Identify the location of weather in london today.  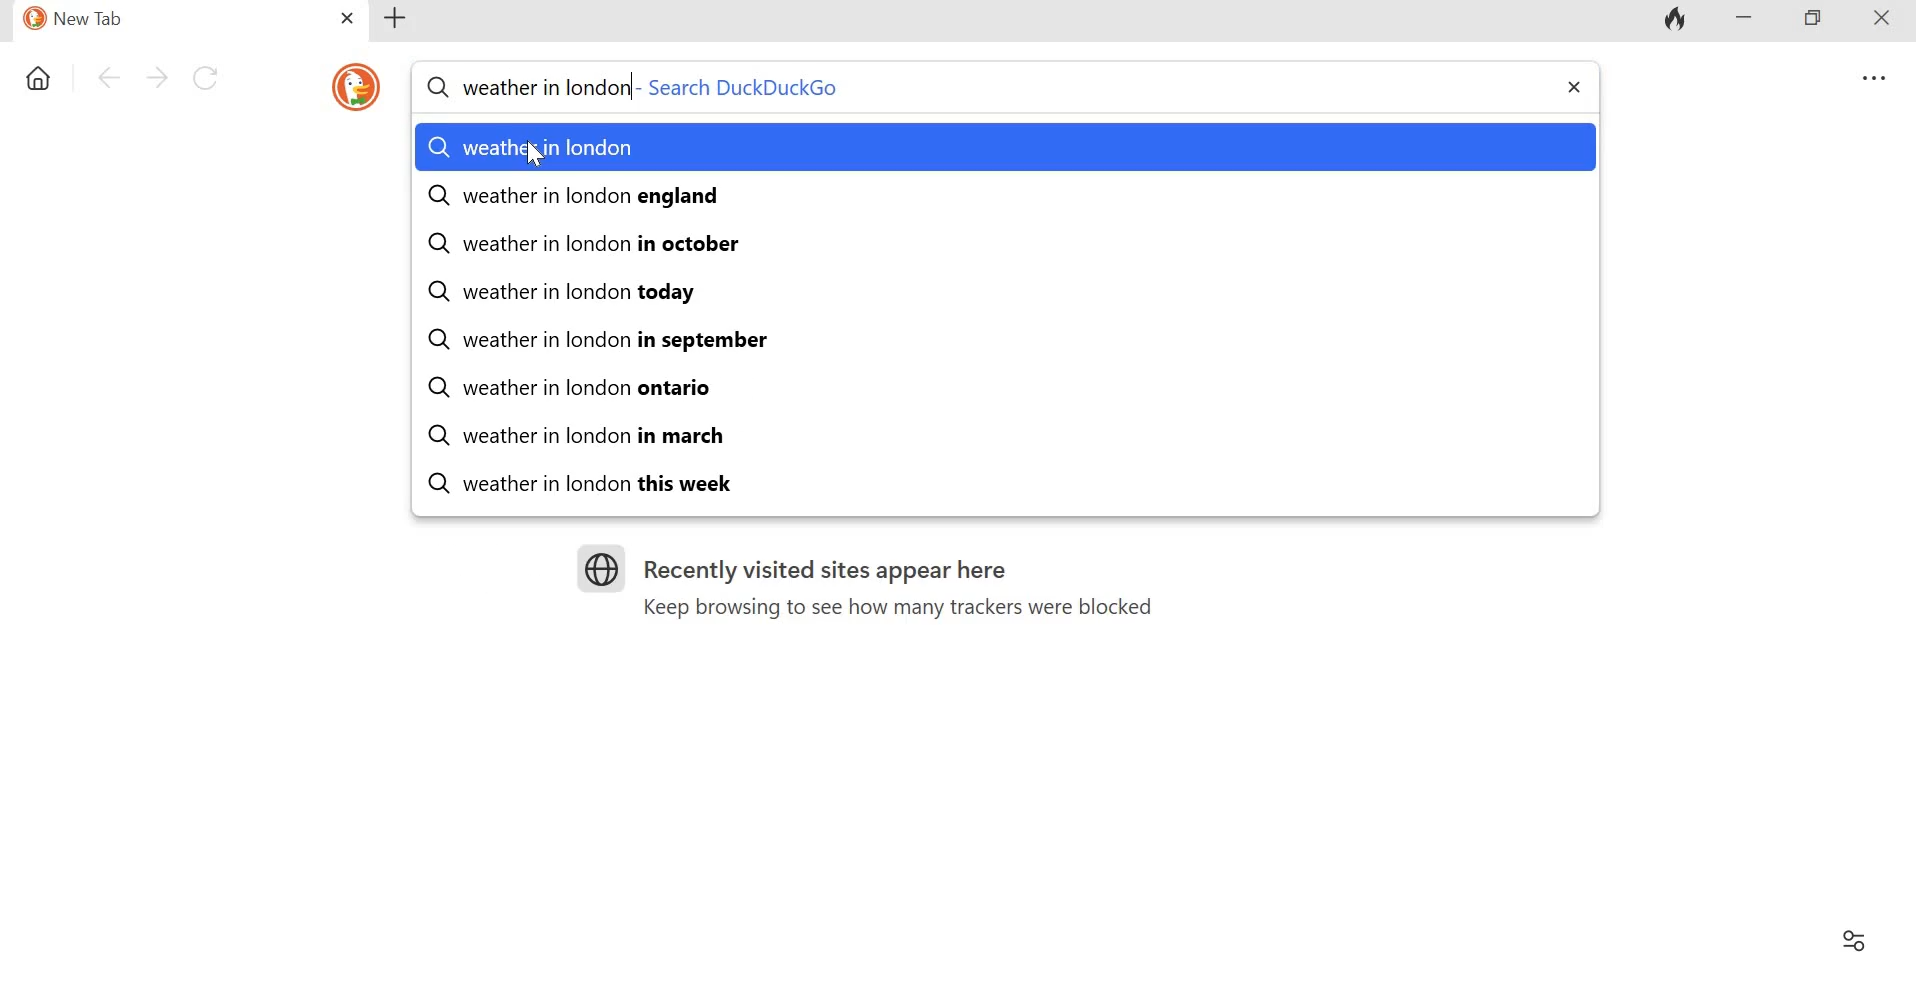
(1008, 290).